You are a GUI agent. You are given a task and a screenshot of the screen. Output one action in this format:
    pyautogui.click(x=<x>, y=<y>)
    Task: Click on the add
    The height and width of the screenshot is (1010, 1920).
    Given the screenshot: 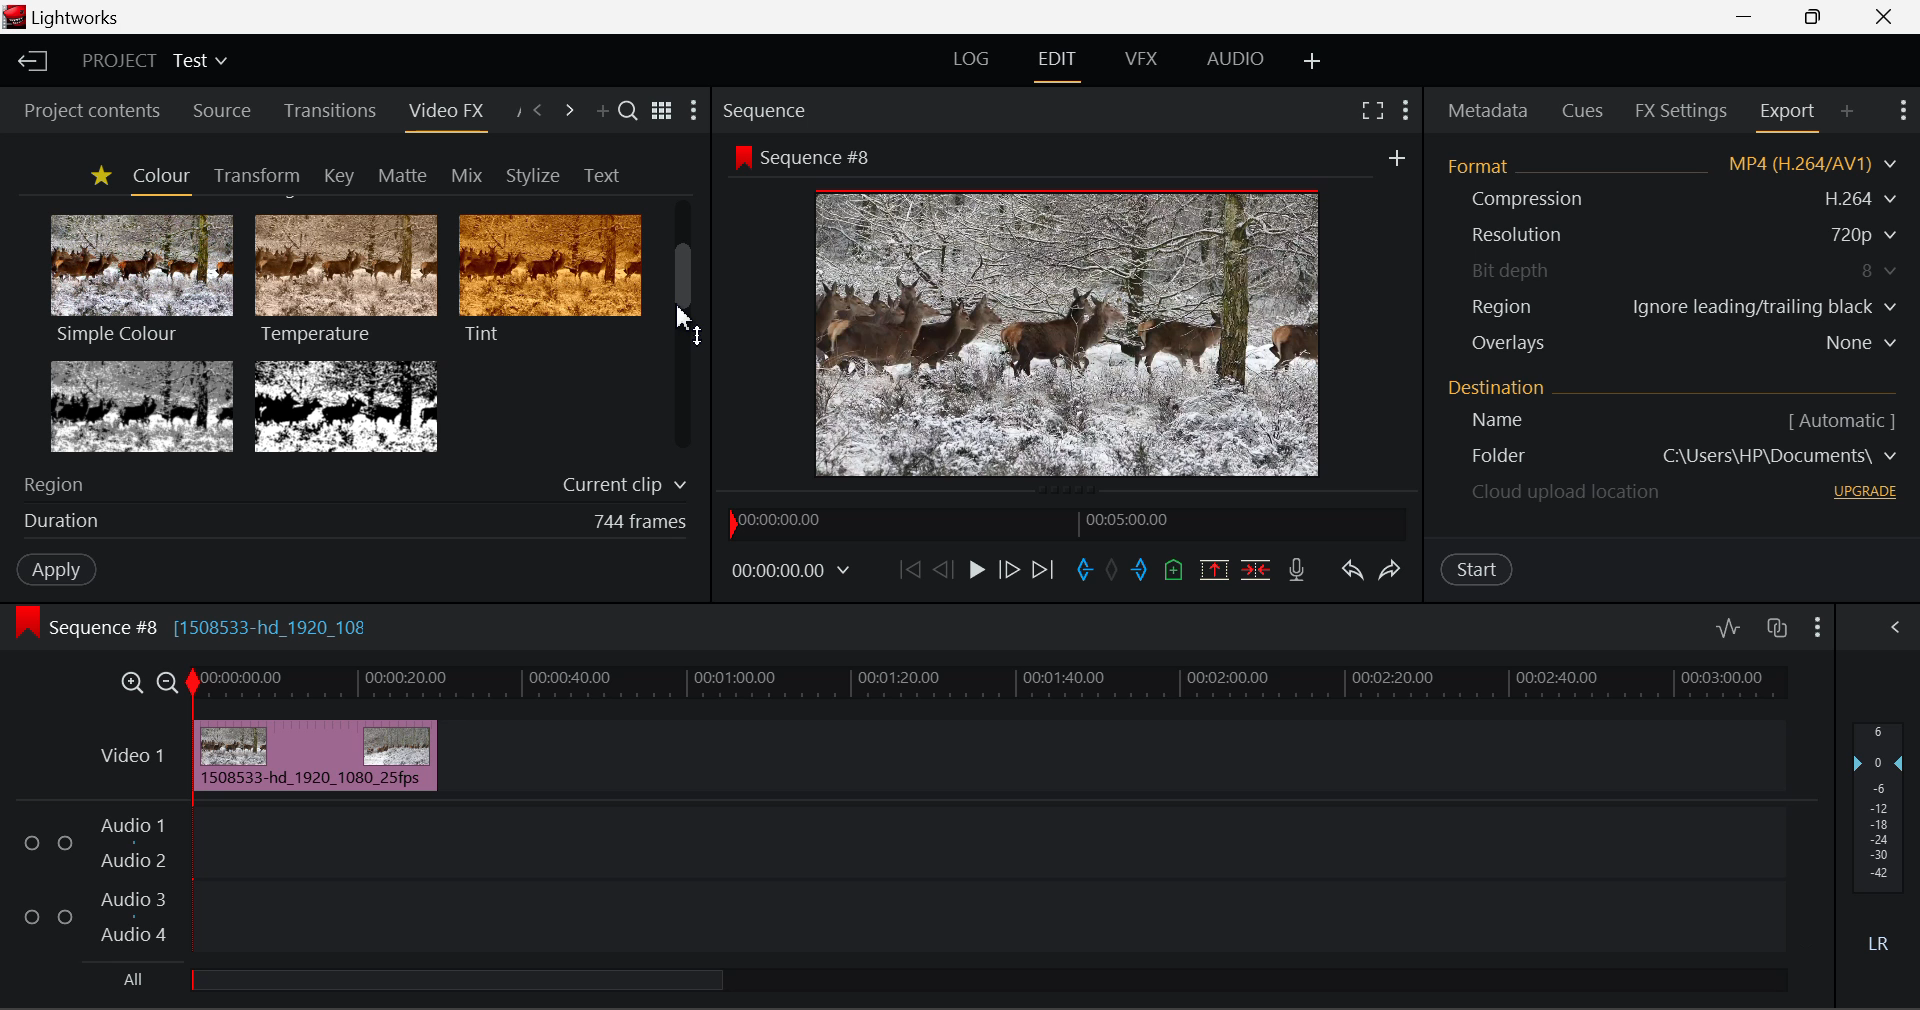 What is the action you would take?
    pyautogui.click(x=1396, y=157)
    